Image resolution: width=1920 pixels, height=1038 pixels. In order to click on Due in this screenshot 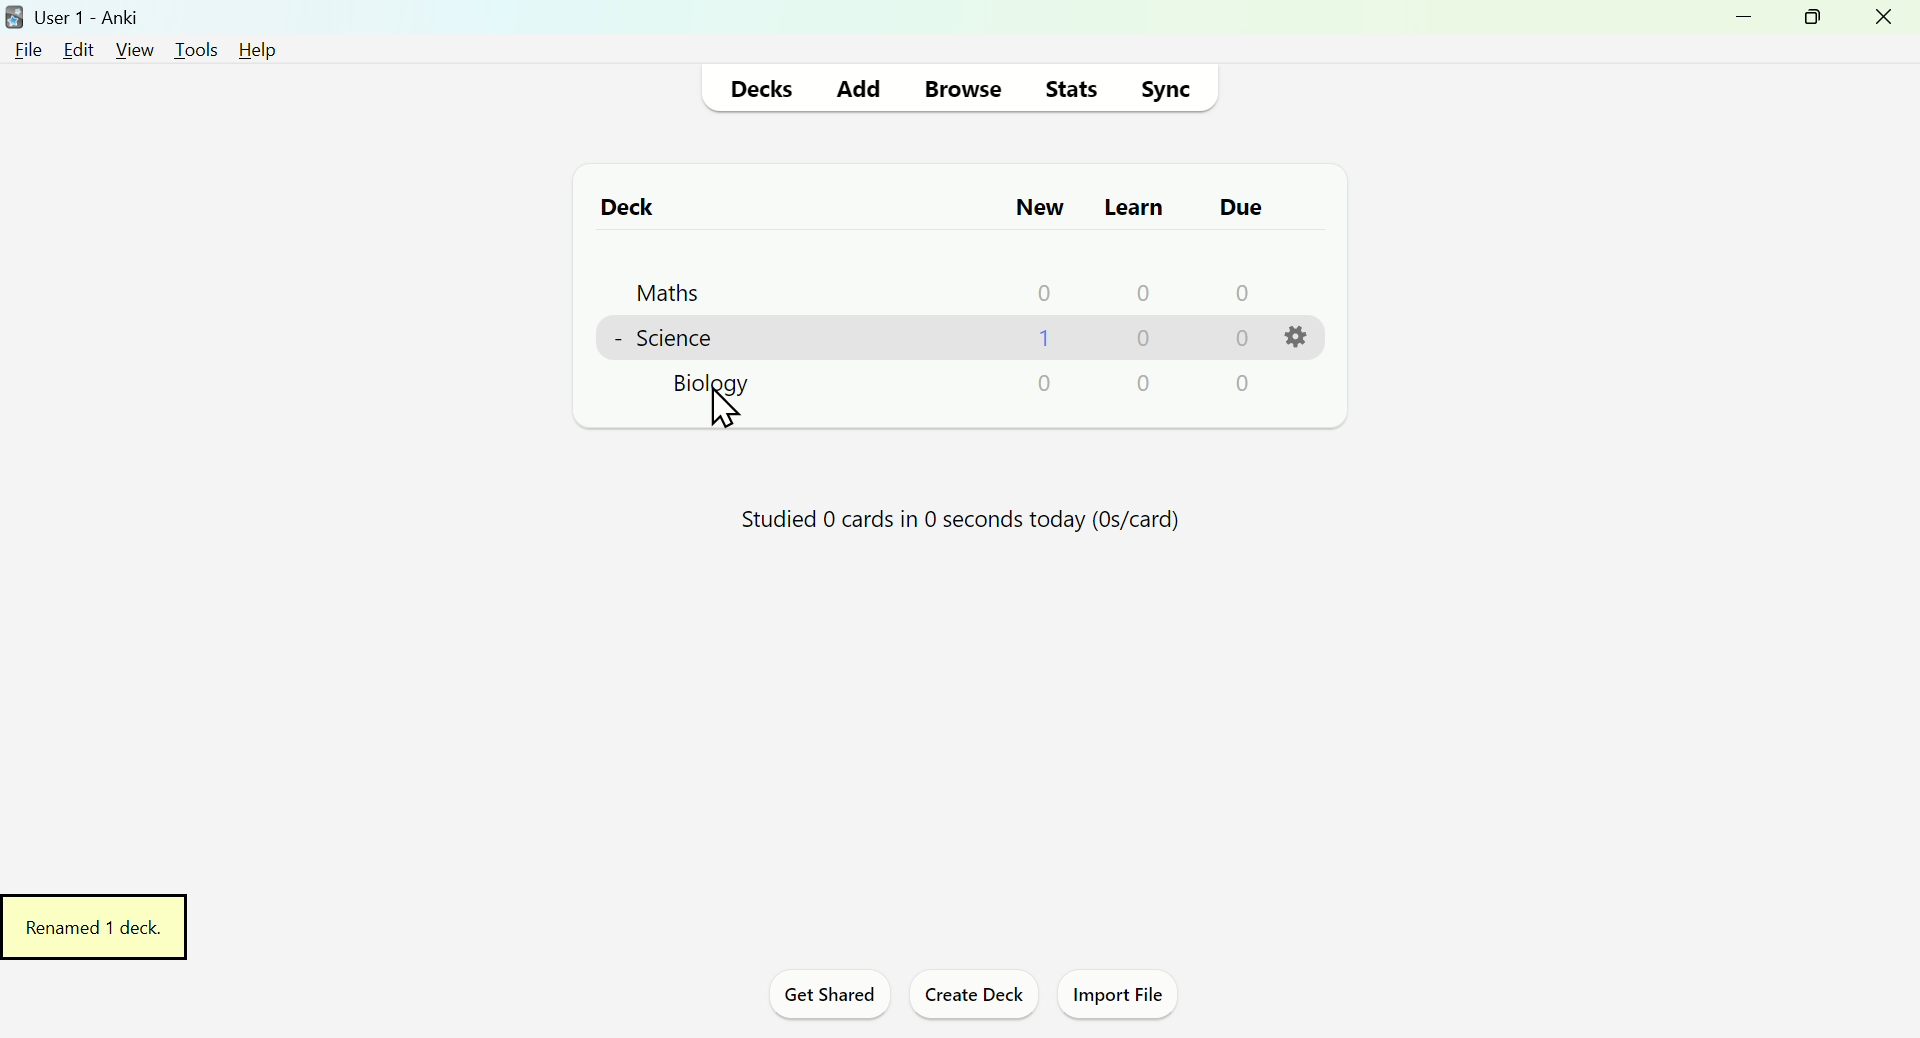, I will do `click(1235, 207)`.